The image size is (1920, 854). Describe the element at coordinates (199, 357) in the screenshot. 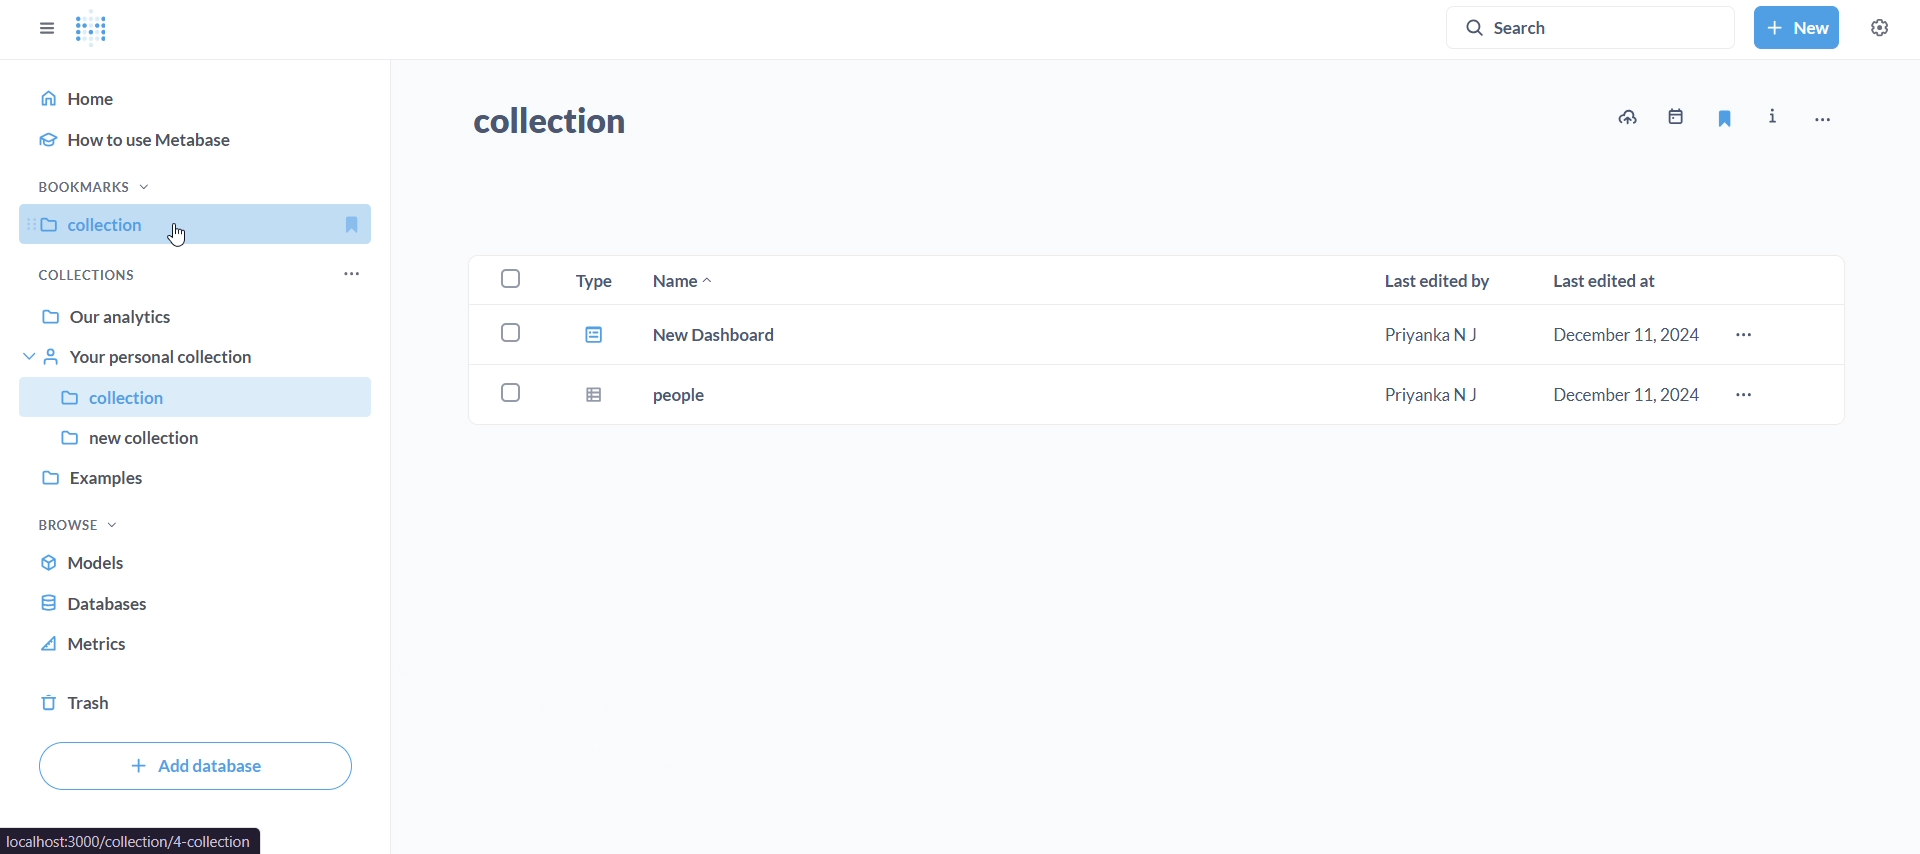

I see `your personal collection` at that location.